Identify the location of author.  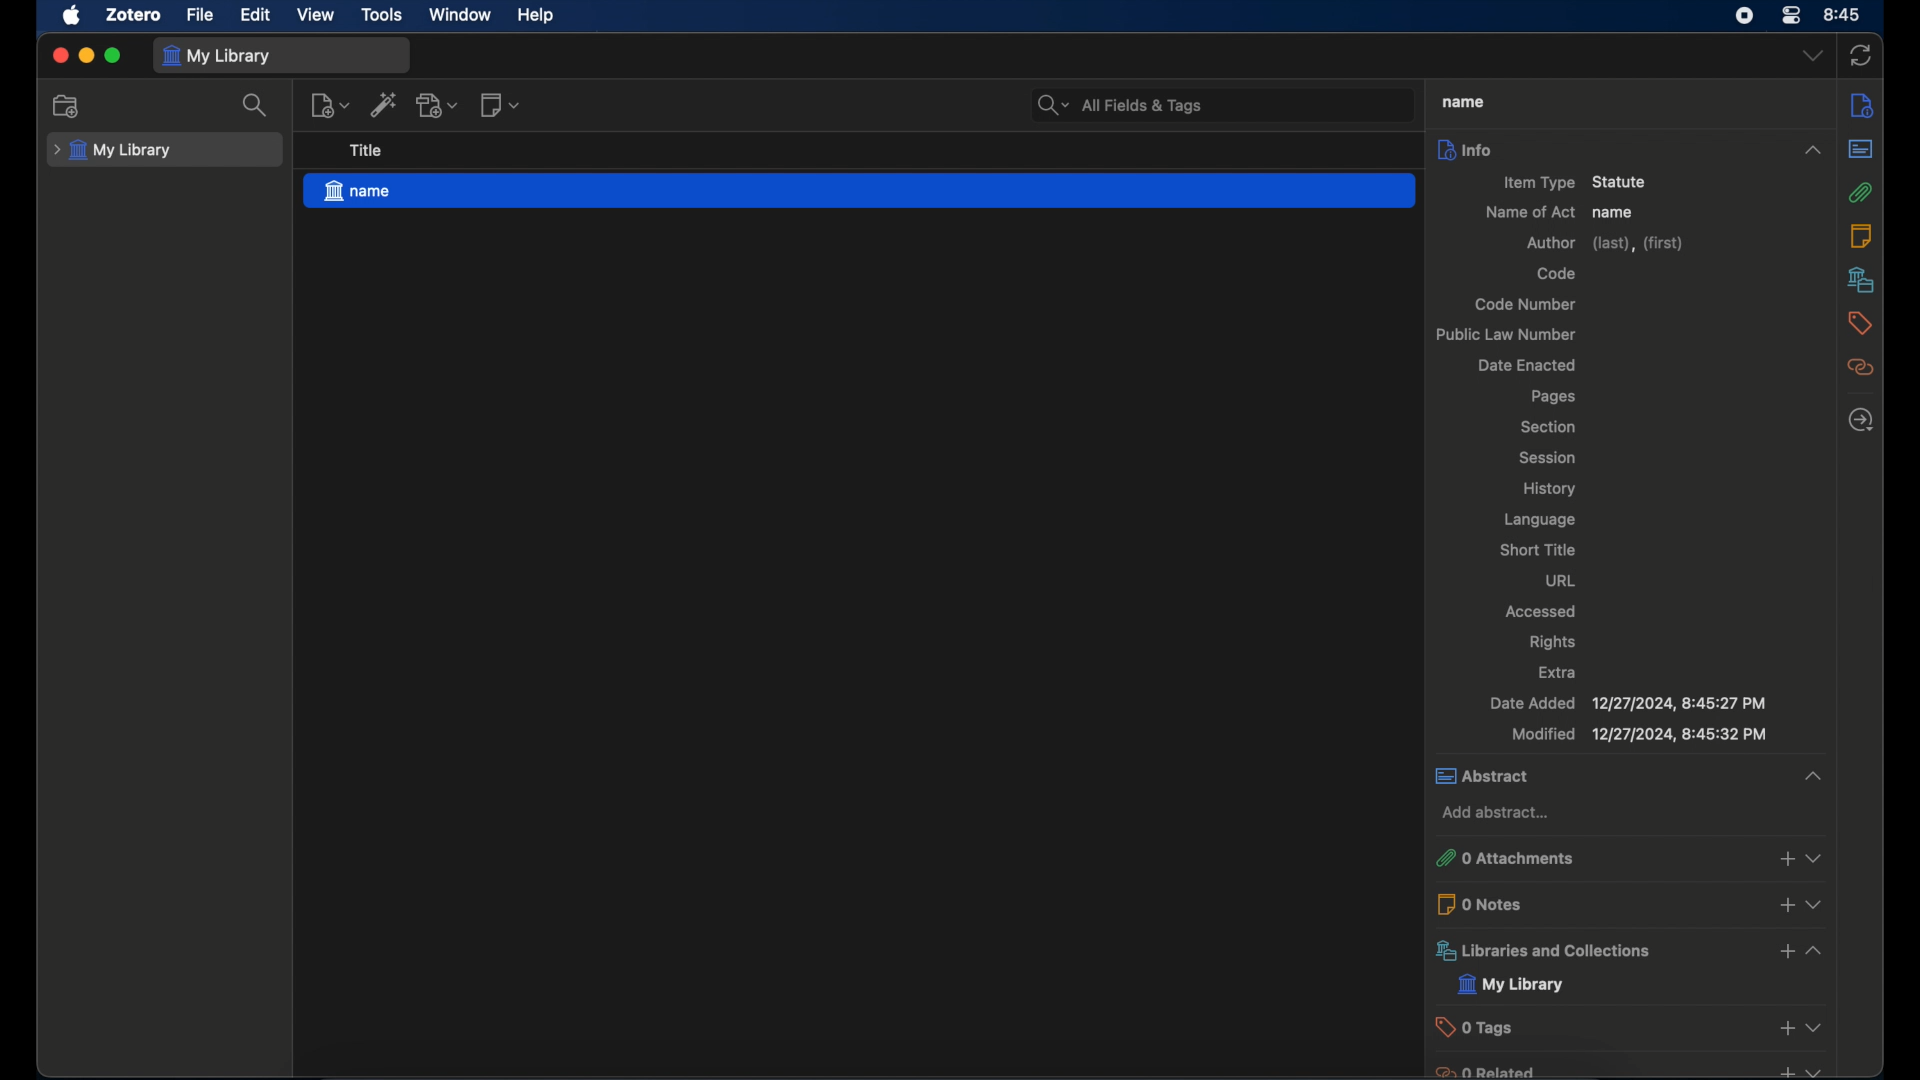
(1603, 244).